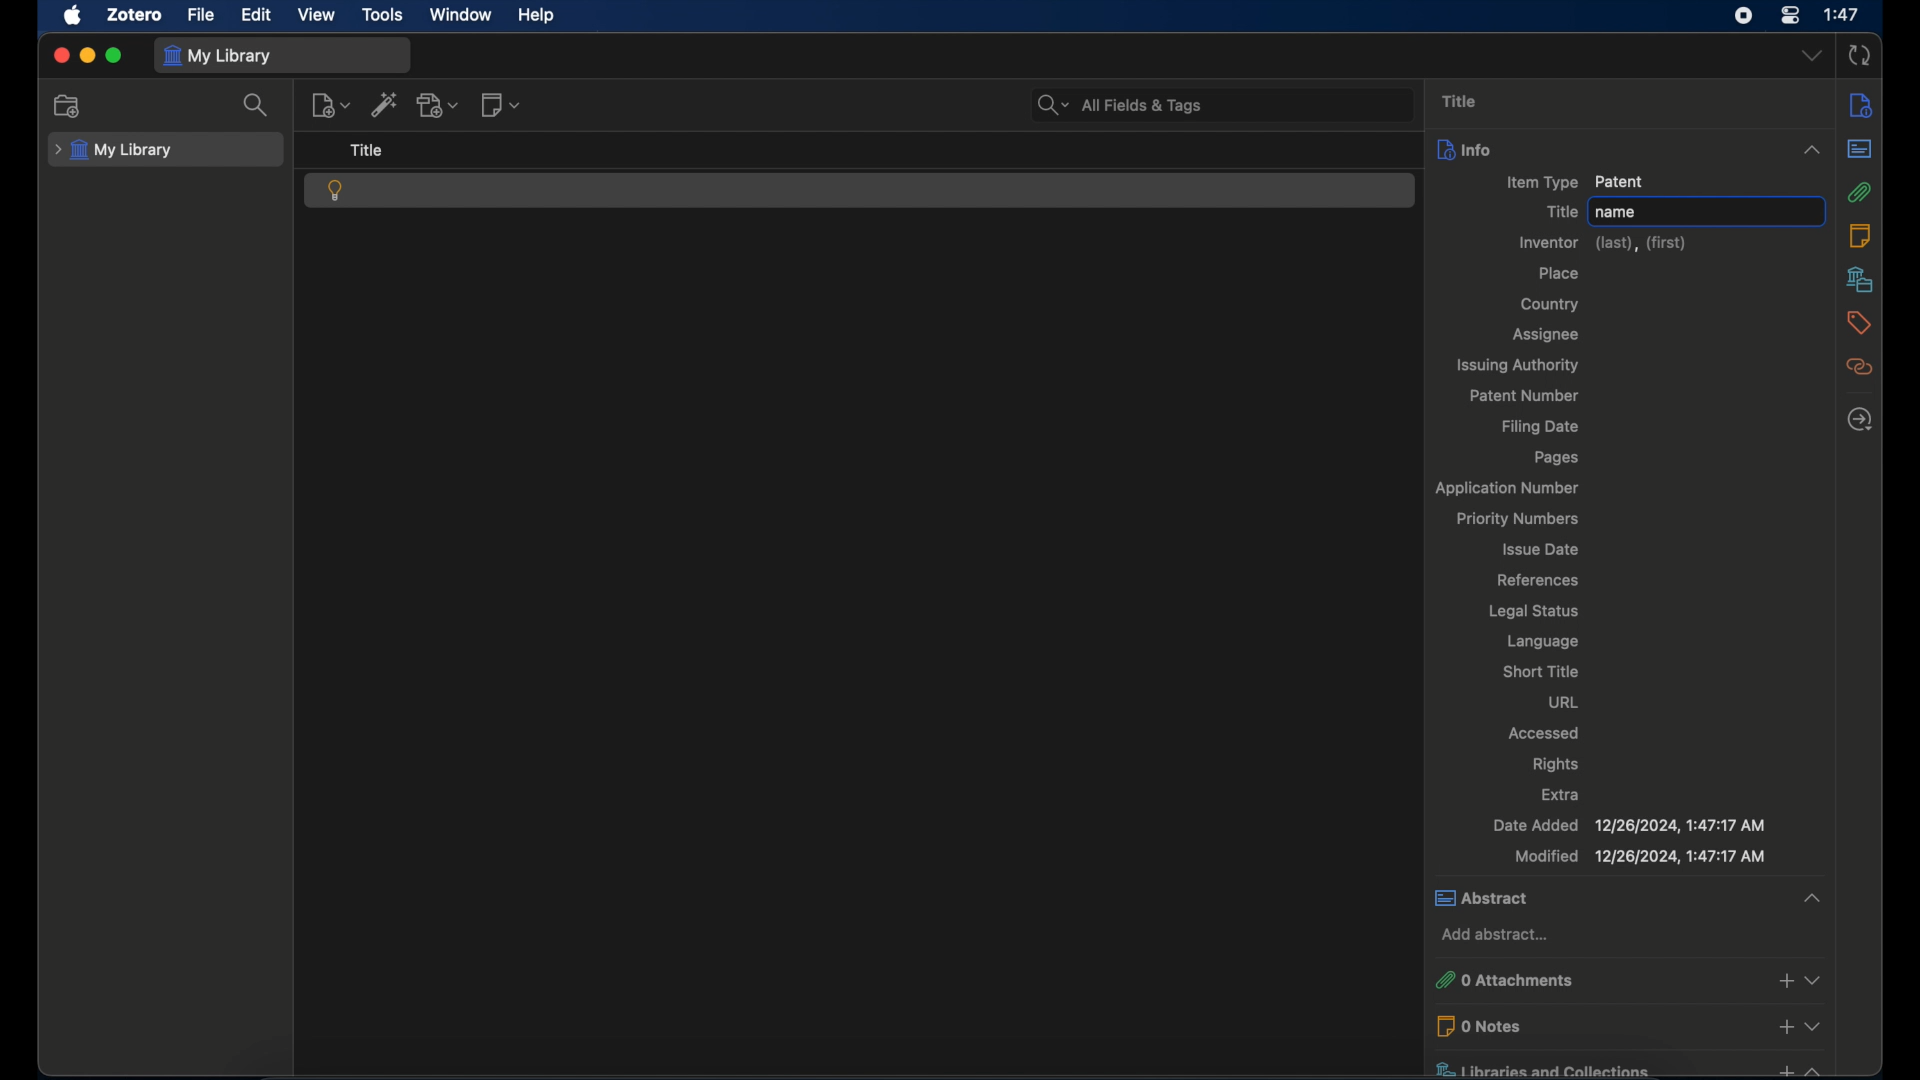 The width and height of the screenshot is (1920, 1080). Describe the element at coordinates (1818, 980) in the screenshot. I see `Collapse or expand ` at that location.